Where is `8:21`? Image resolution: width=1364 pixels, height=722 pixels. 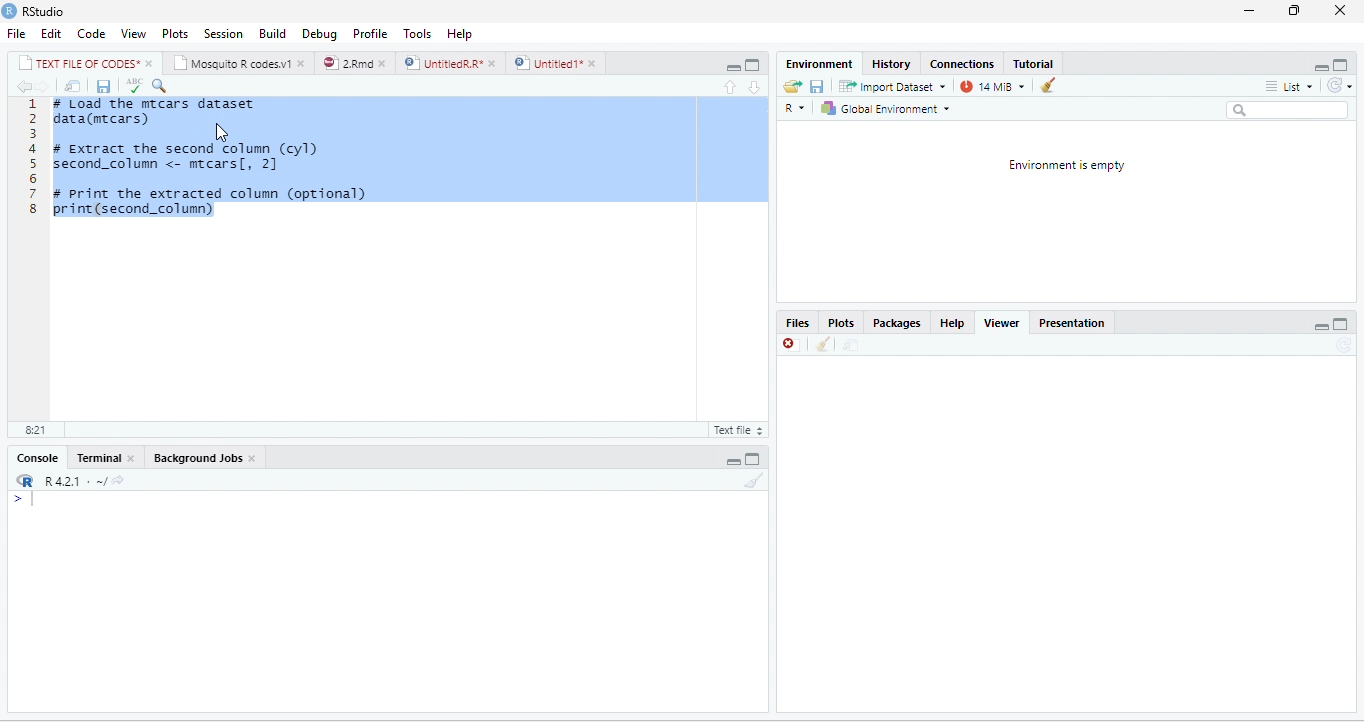 8:21 is located at coordinates (33, 431).